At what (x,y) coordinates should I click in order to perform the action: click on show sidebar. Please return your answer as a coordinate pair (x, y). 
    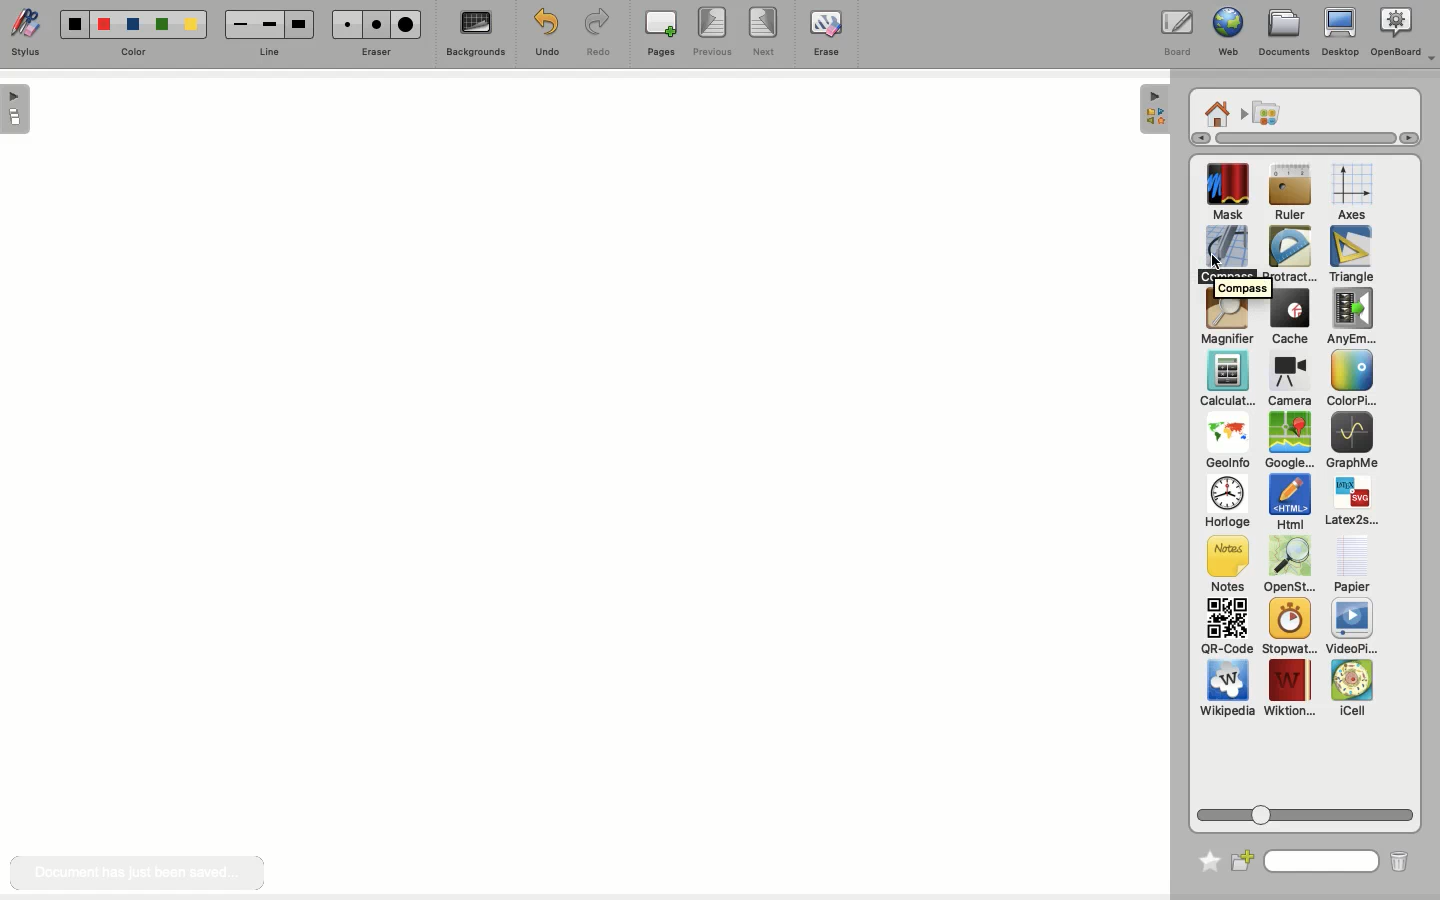
    Looking at the image, I should click on (17, 109).